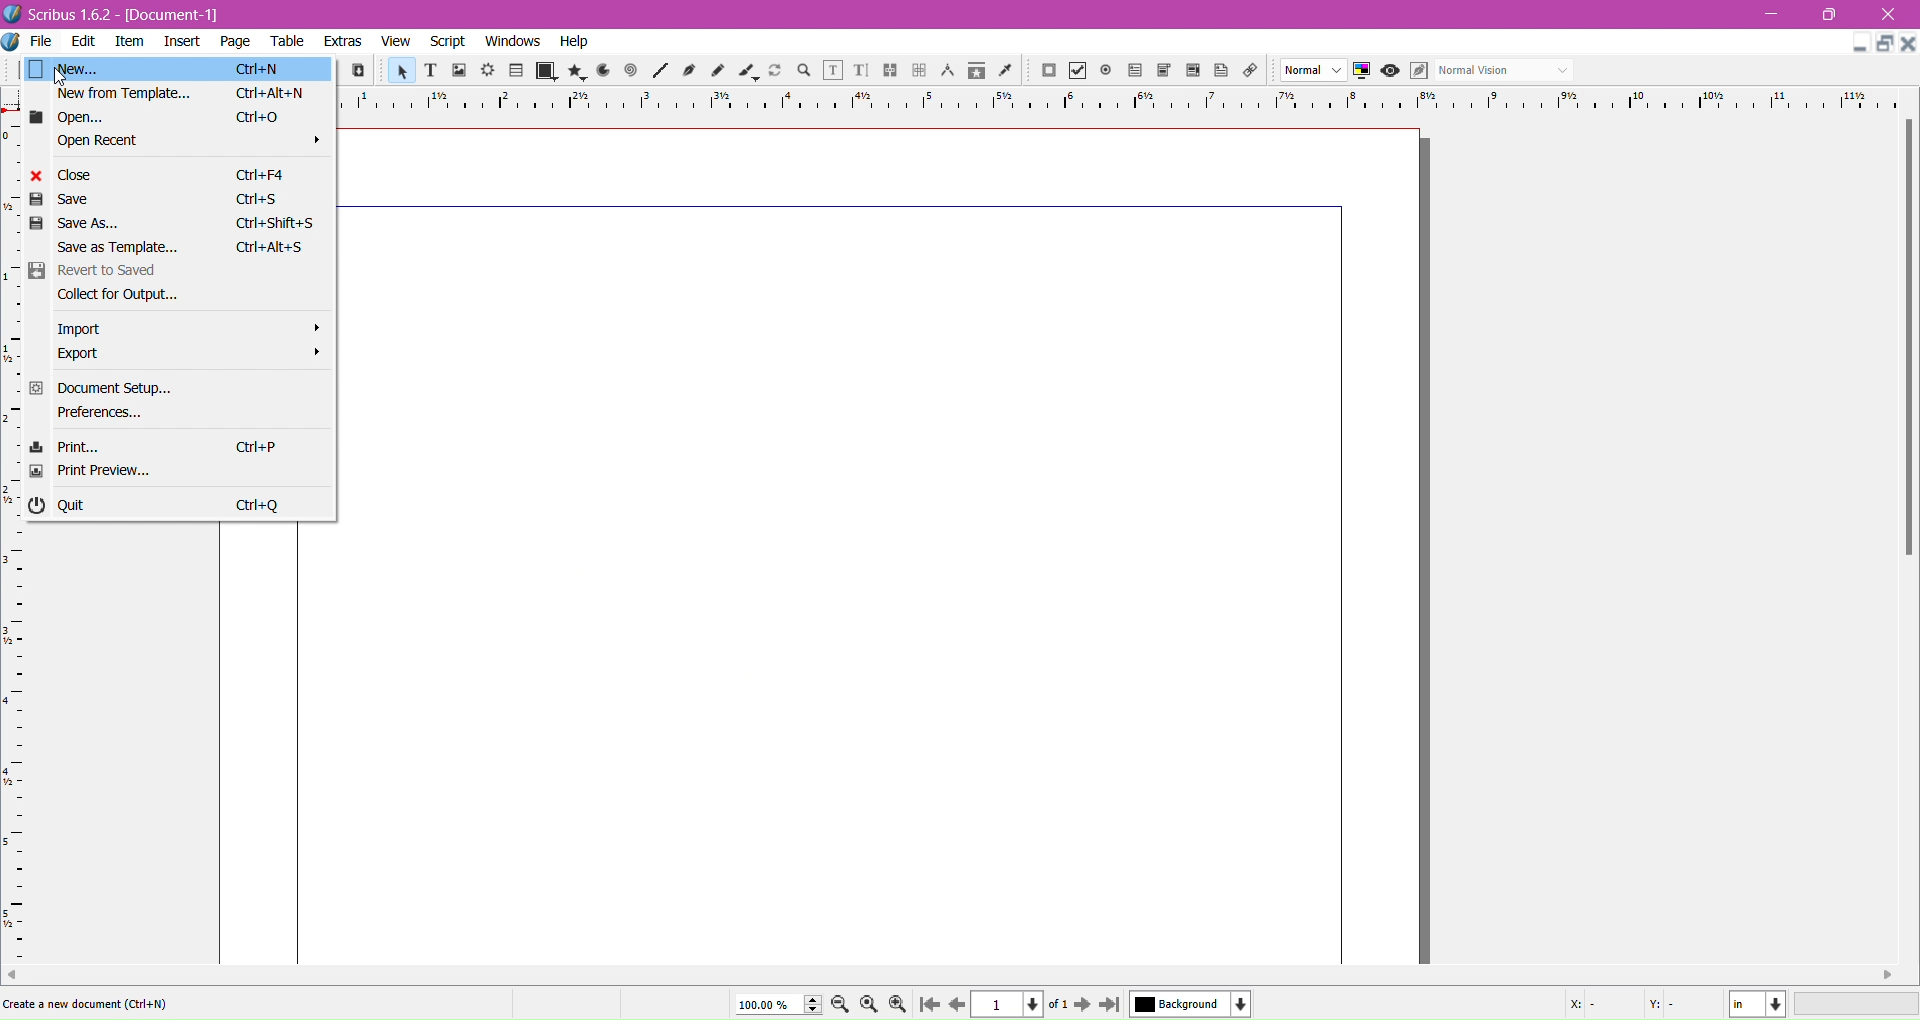 Image resolution: width=1920 pixels, height=1020 pixels. I want to click on horizontal scroll bar, so click(1906, 340).